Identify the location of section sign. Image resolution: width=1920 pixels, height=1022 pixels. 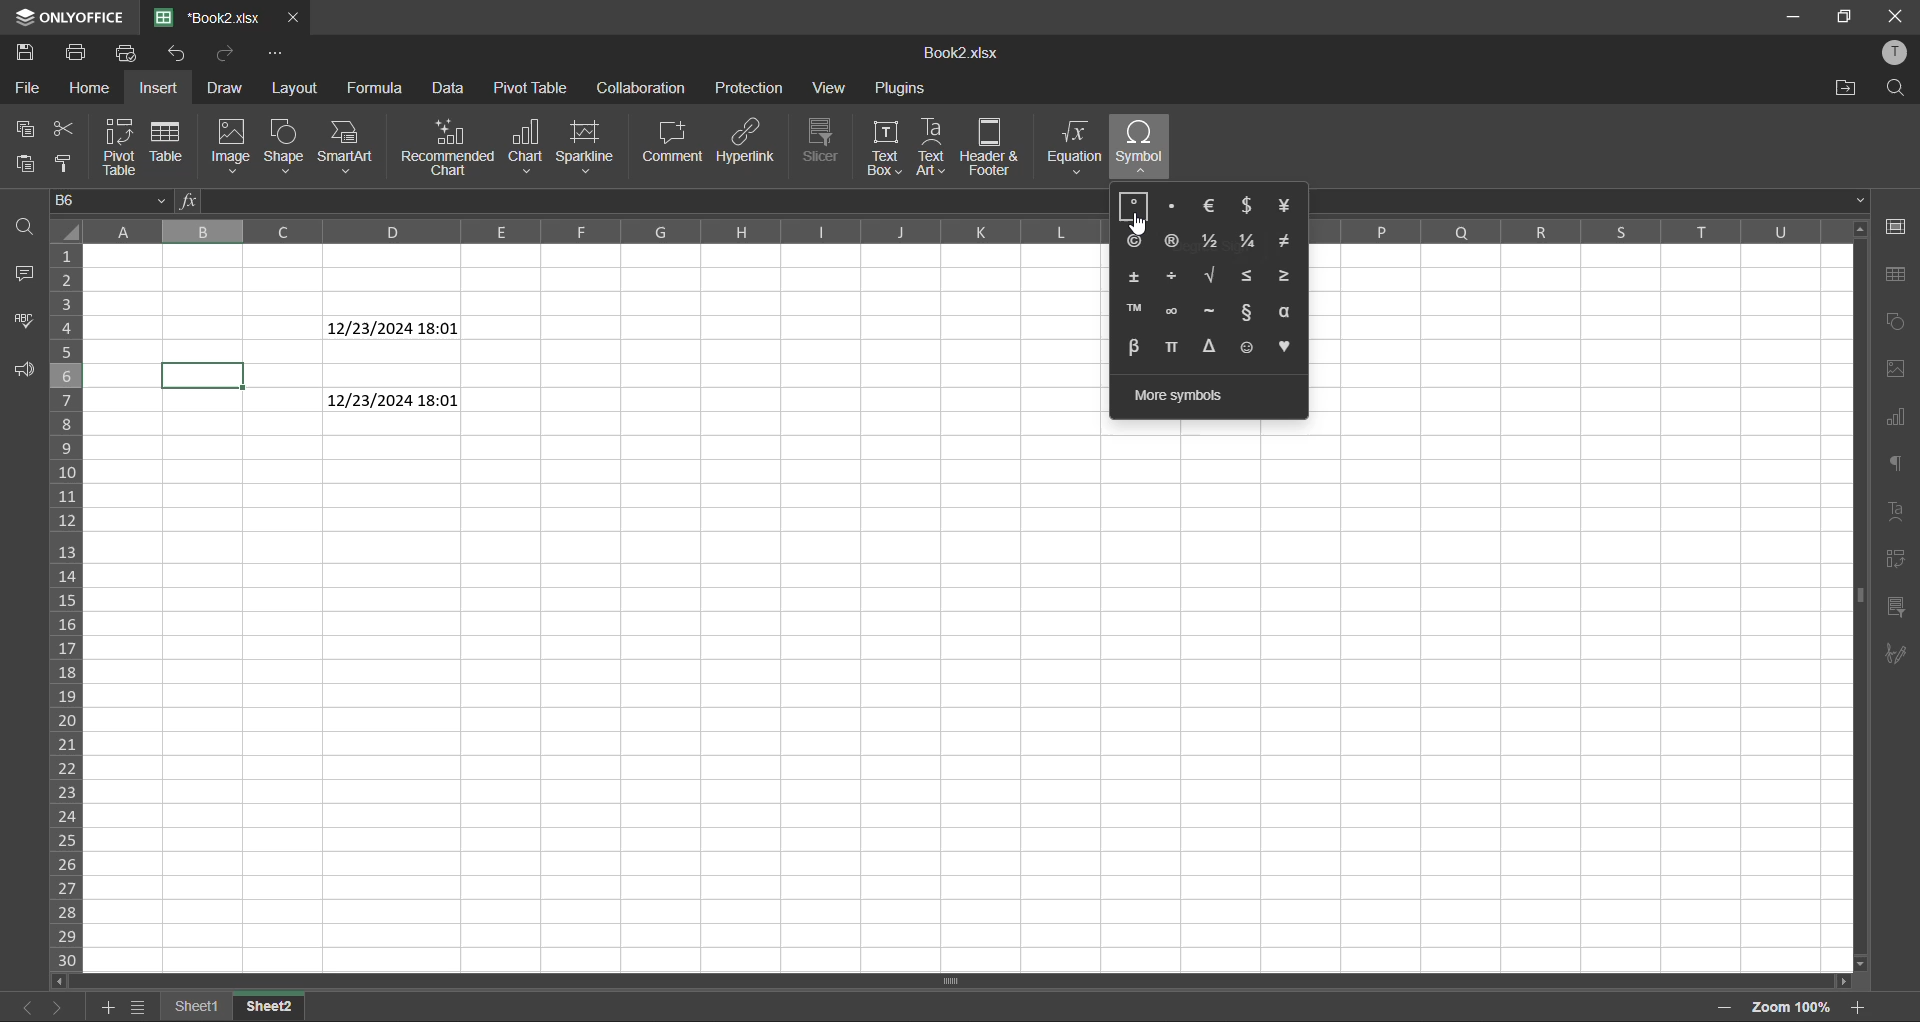
(1246, 313).